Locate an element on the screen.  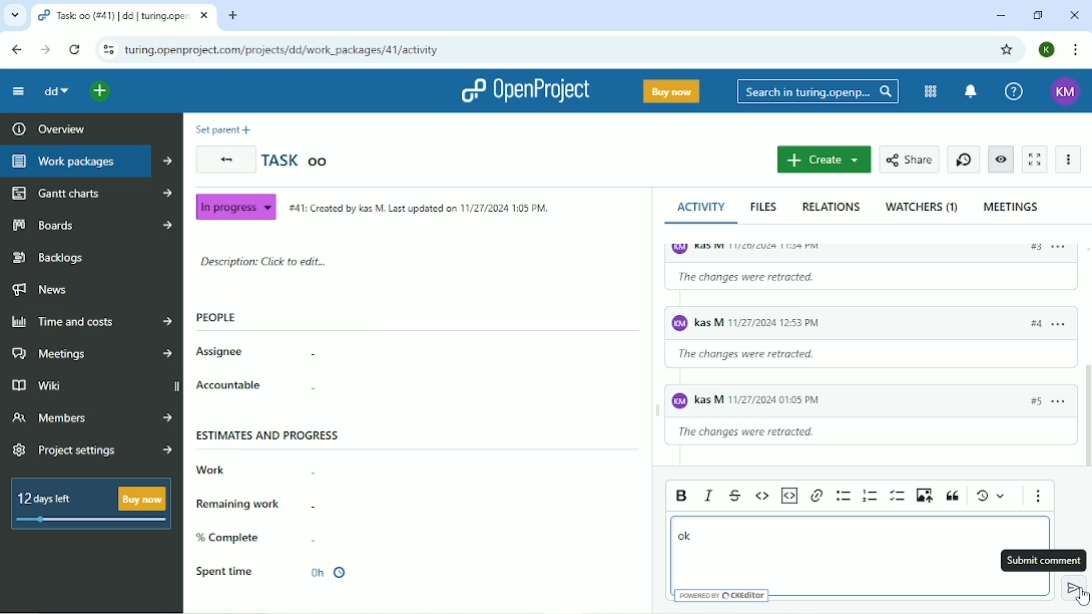
More is located at coordinates (1069, 159).